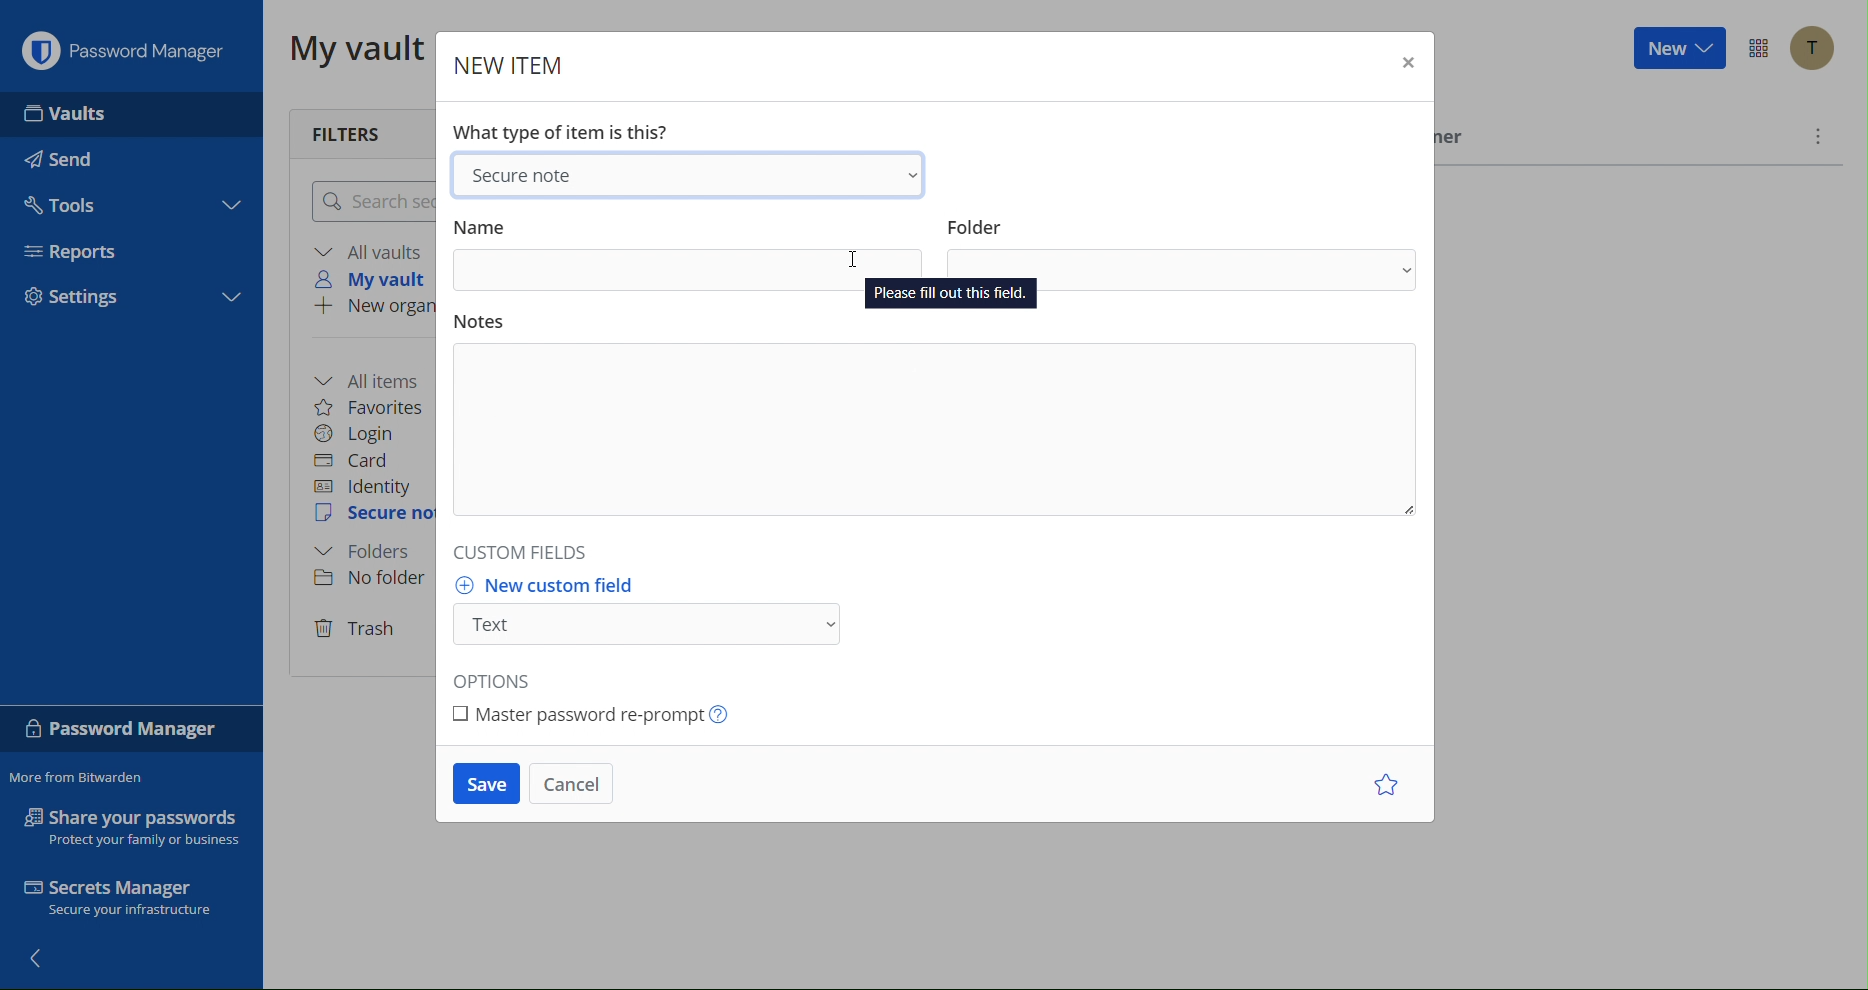 This screenshot has width=1868, height=990. I want to click on Star, so click(1383, 786).